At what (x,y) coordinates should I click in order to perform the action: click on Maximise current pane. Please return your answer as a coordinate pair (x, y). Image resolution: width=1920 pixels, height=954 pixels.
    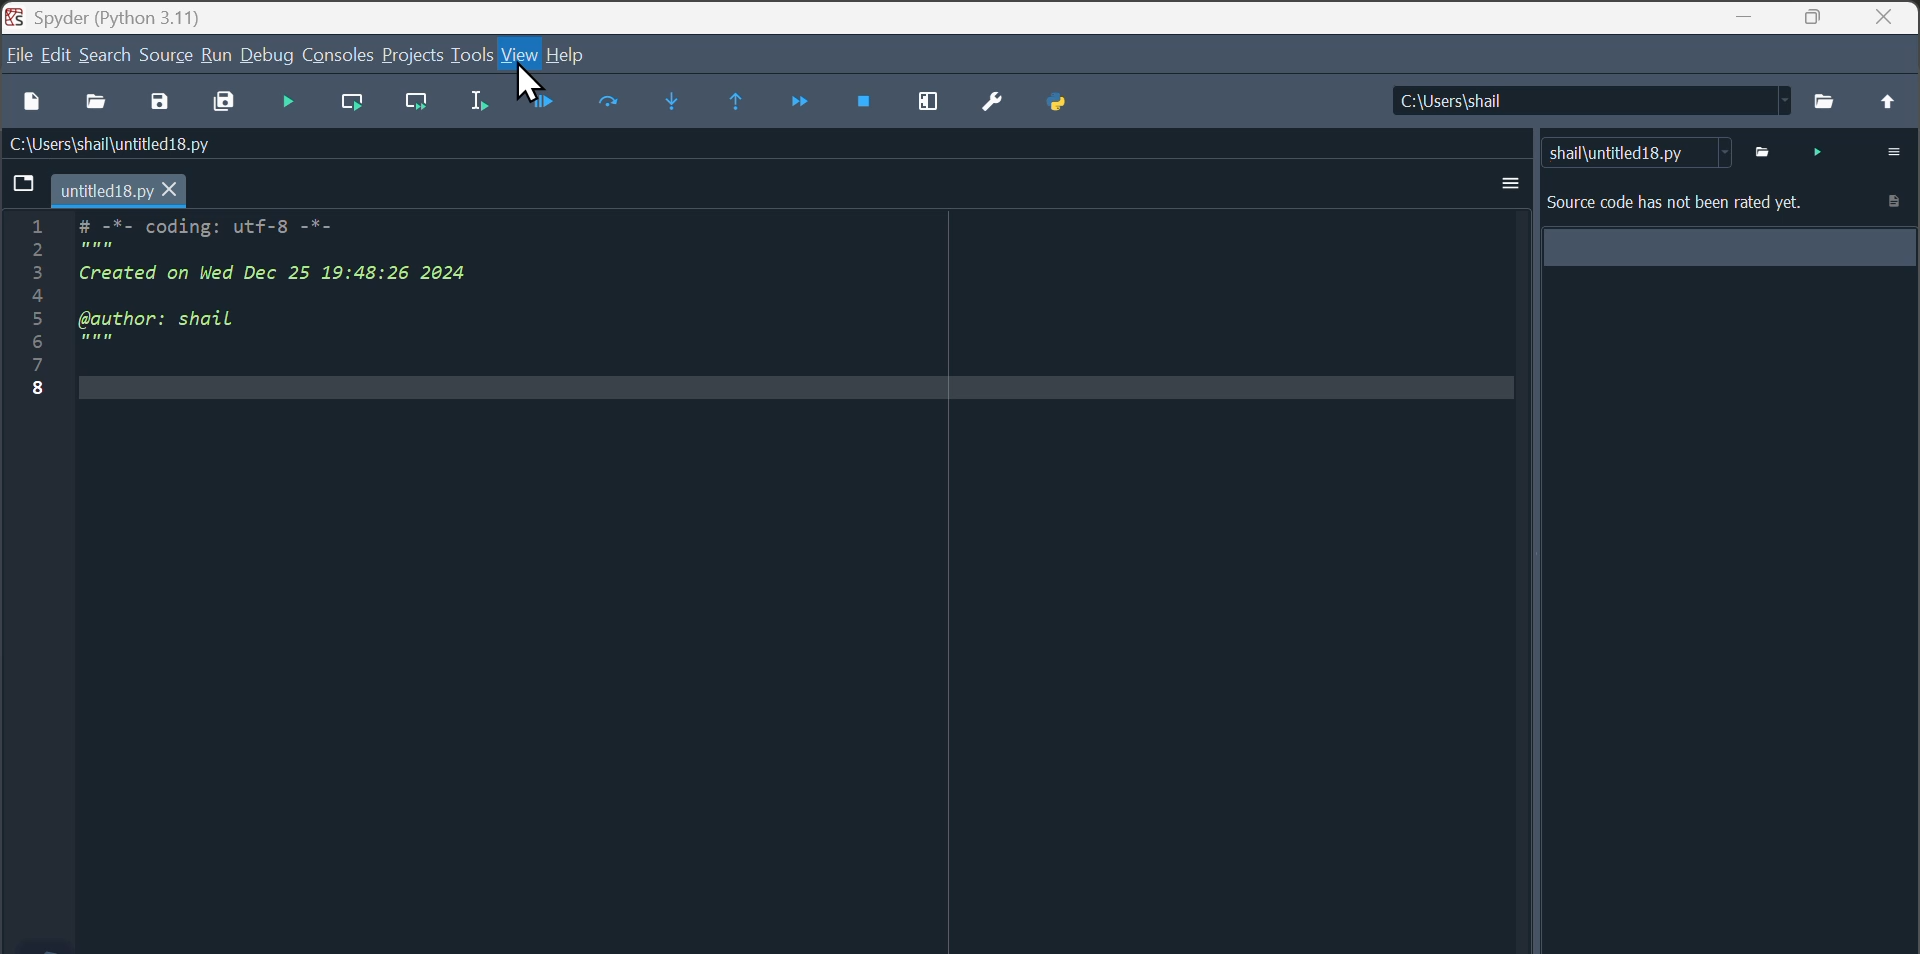
    Looking at the image, I should click on (934, 106).